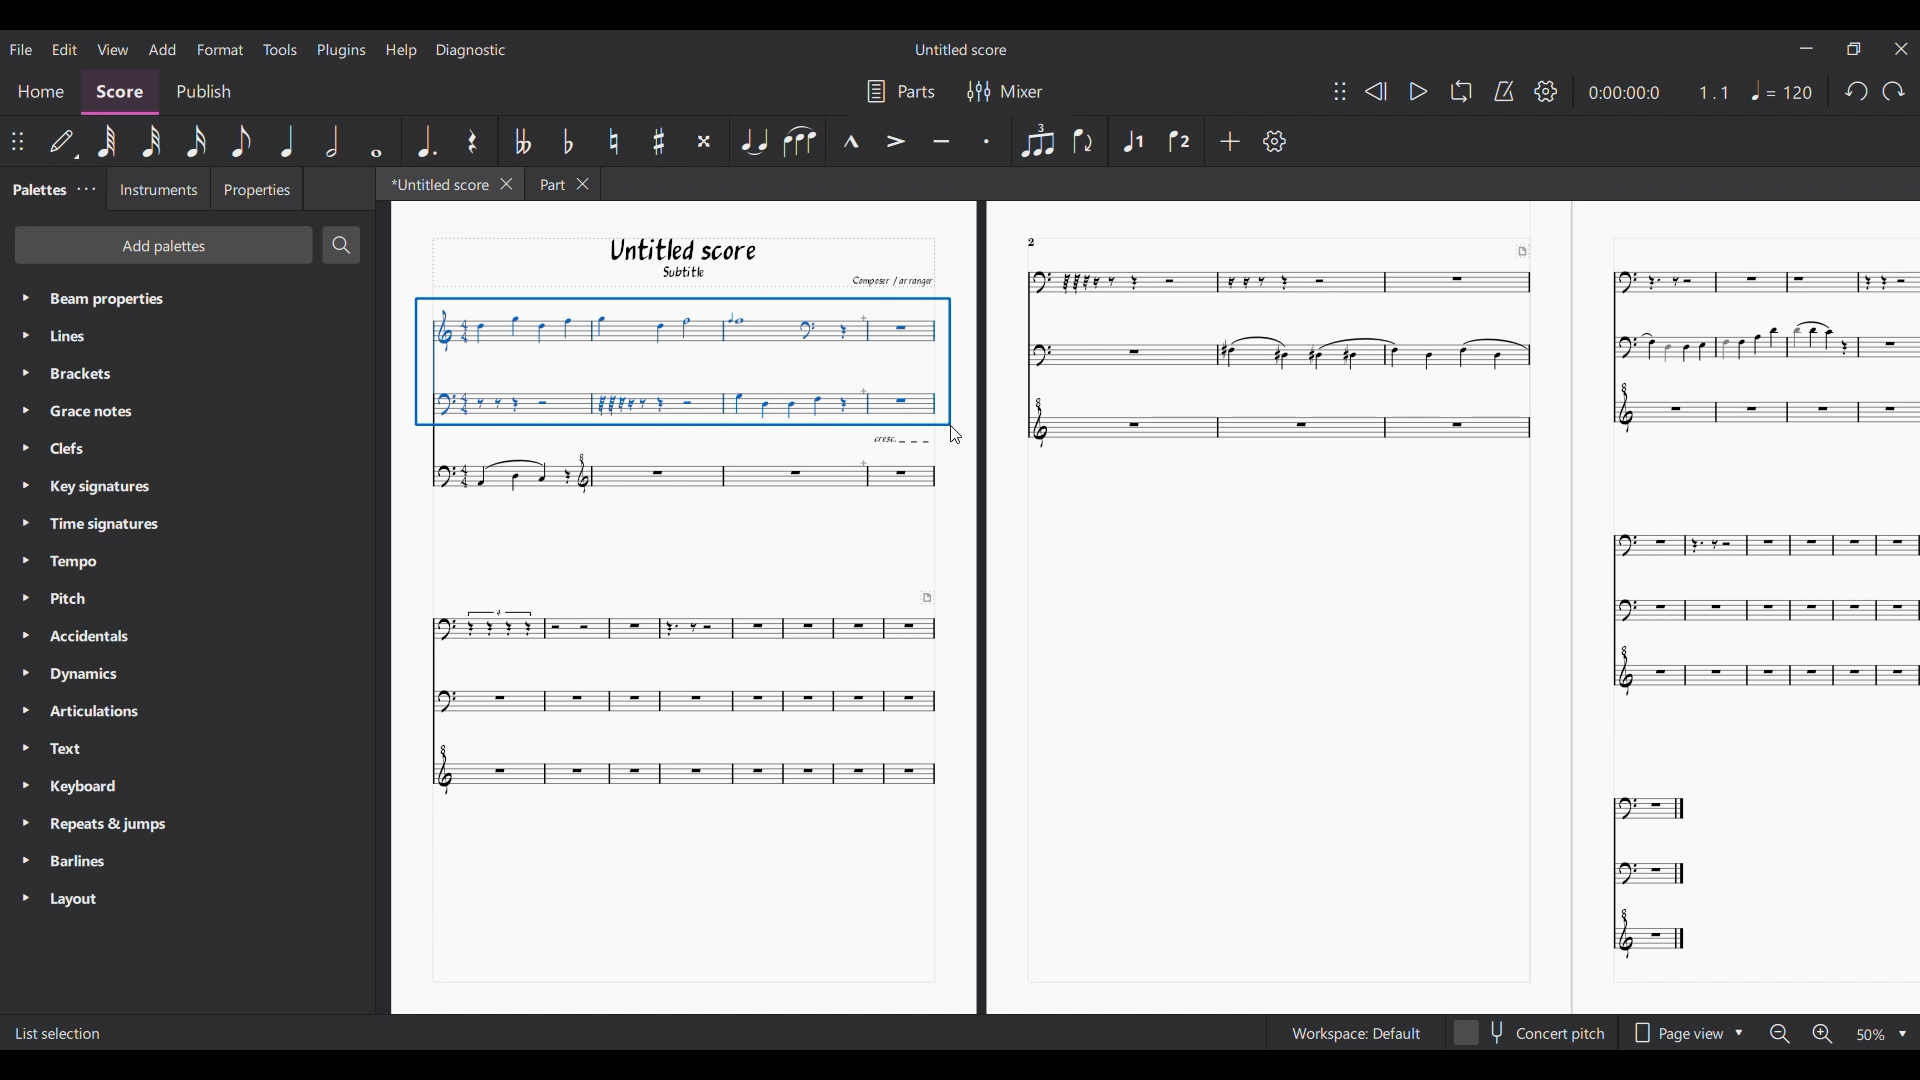  What do you see at coordinates (1766, 610) in the screenshot?
I see `` at bounding box center [1766, 610].